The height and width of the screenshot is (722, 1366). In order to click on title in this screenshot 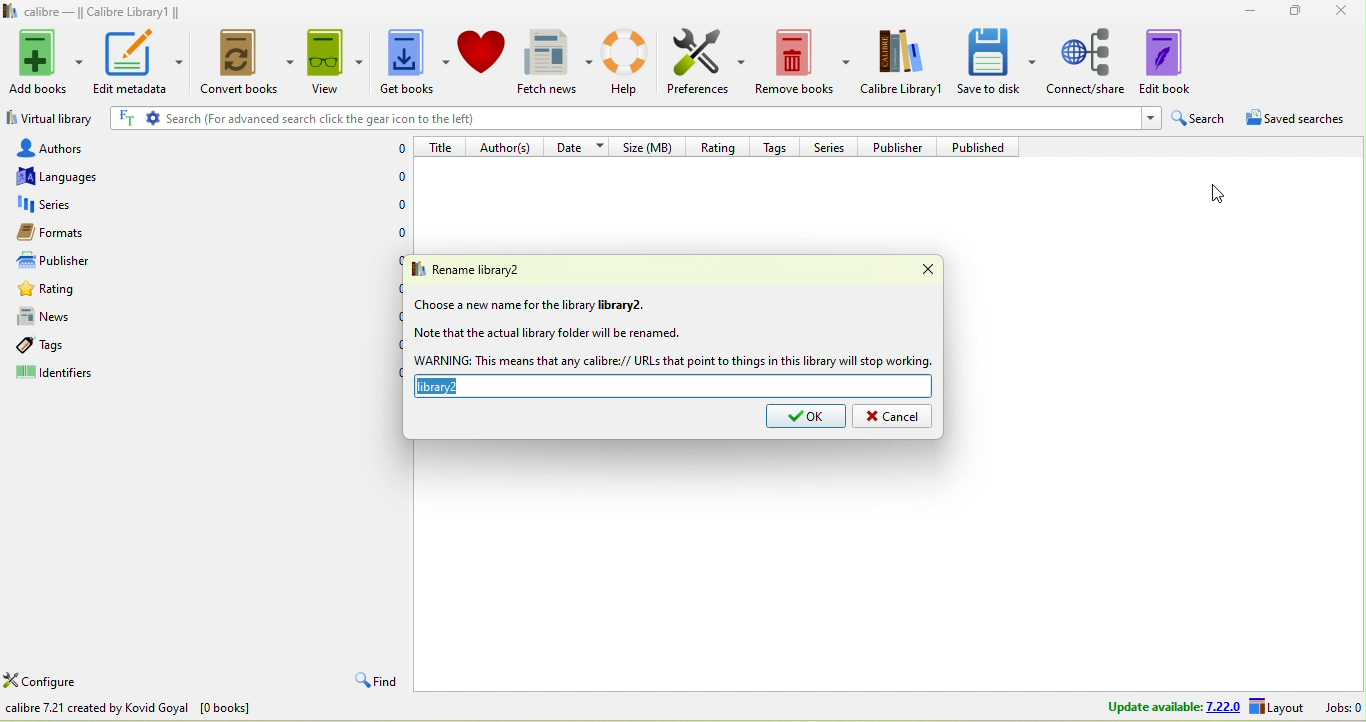, I will do `click(442, 146)`.